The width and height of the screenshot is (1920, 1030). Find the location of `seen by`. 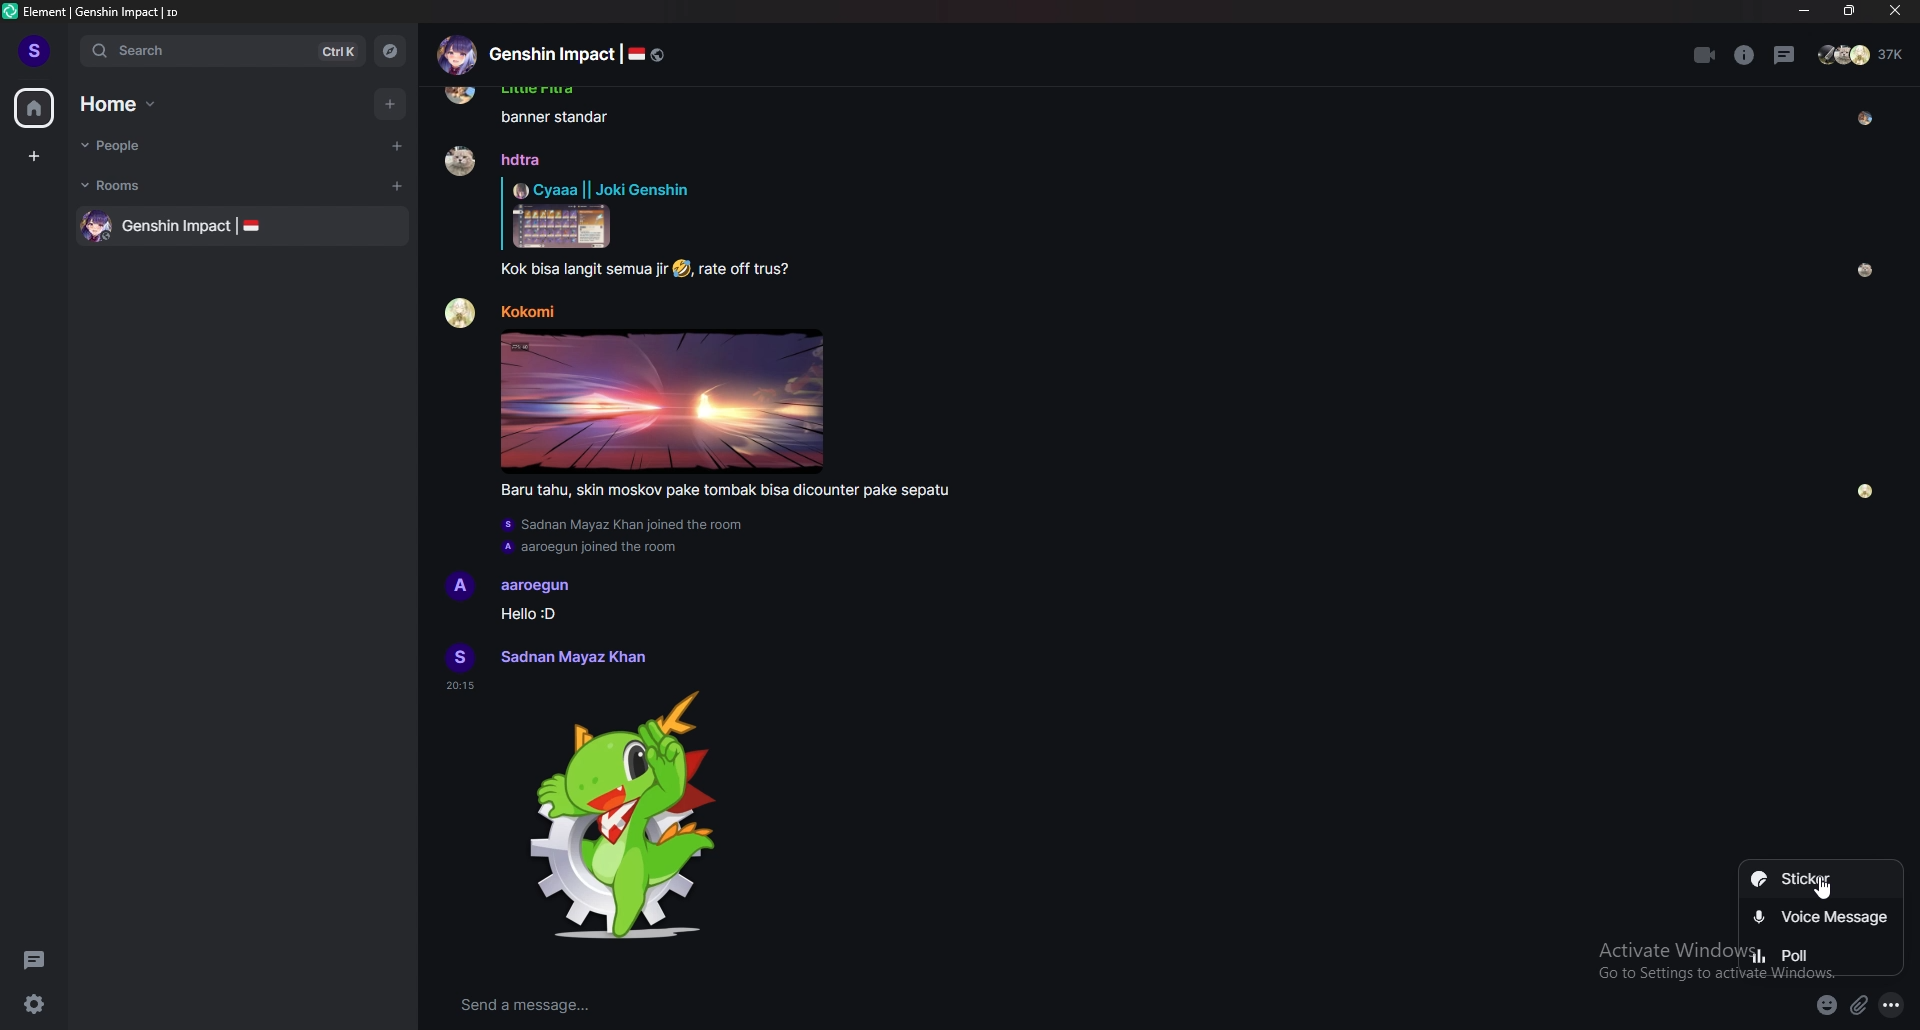

seen by is located at coordinates (1866, 270).